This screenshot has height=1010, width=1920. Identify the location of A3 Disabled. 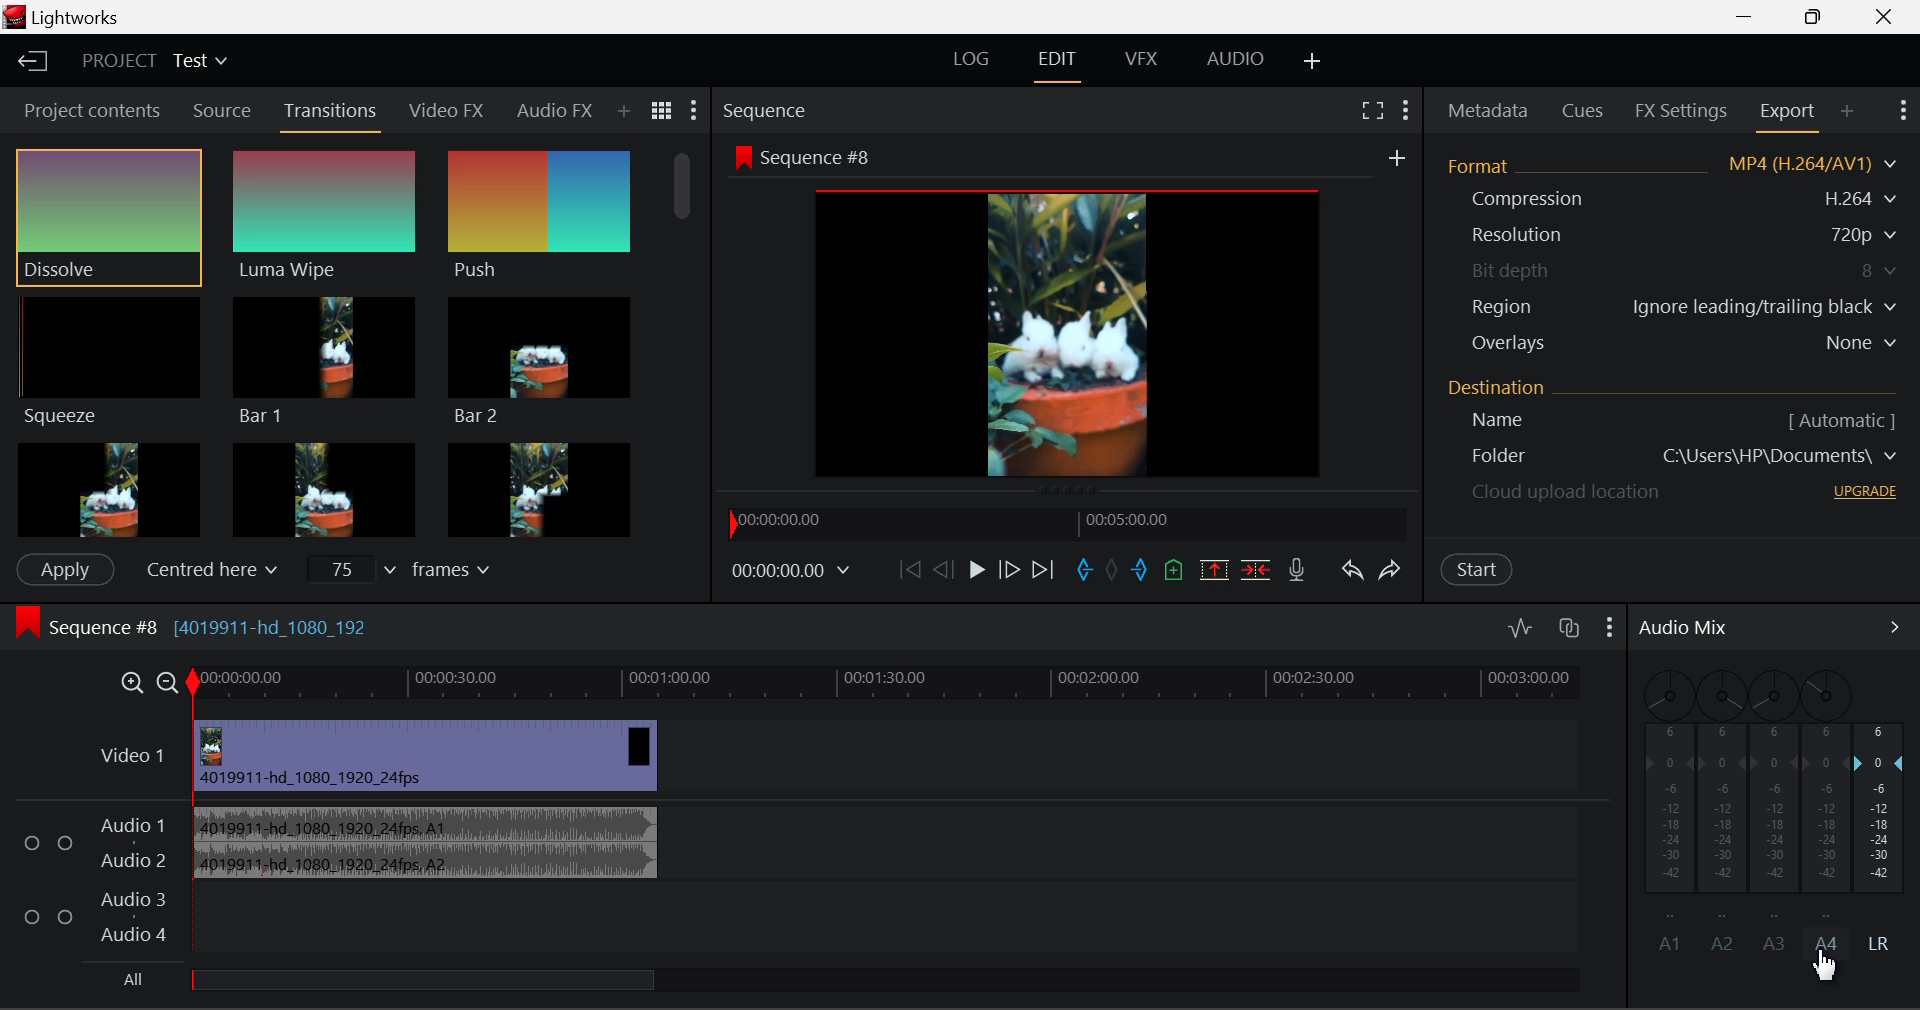
(1768, 814).